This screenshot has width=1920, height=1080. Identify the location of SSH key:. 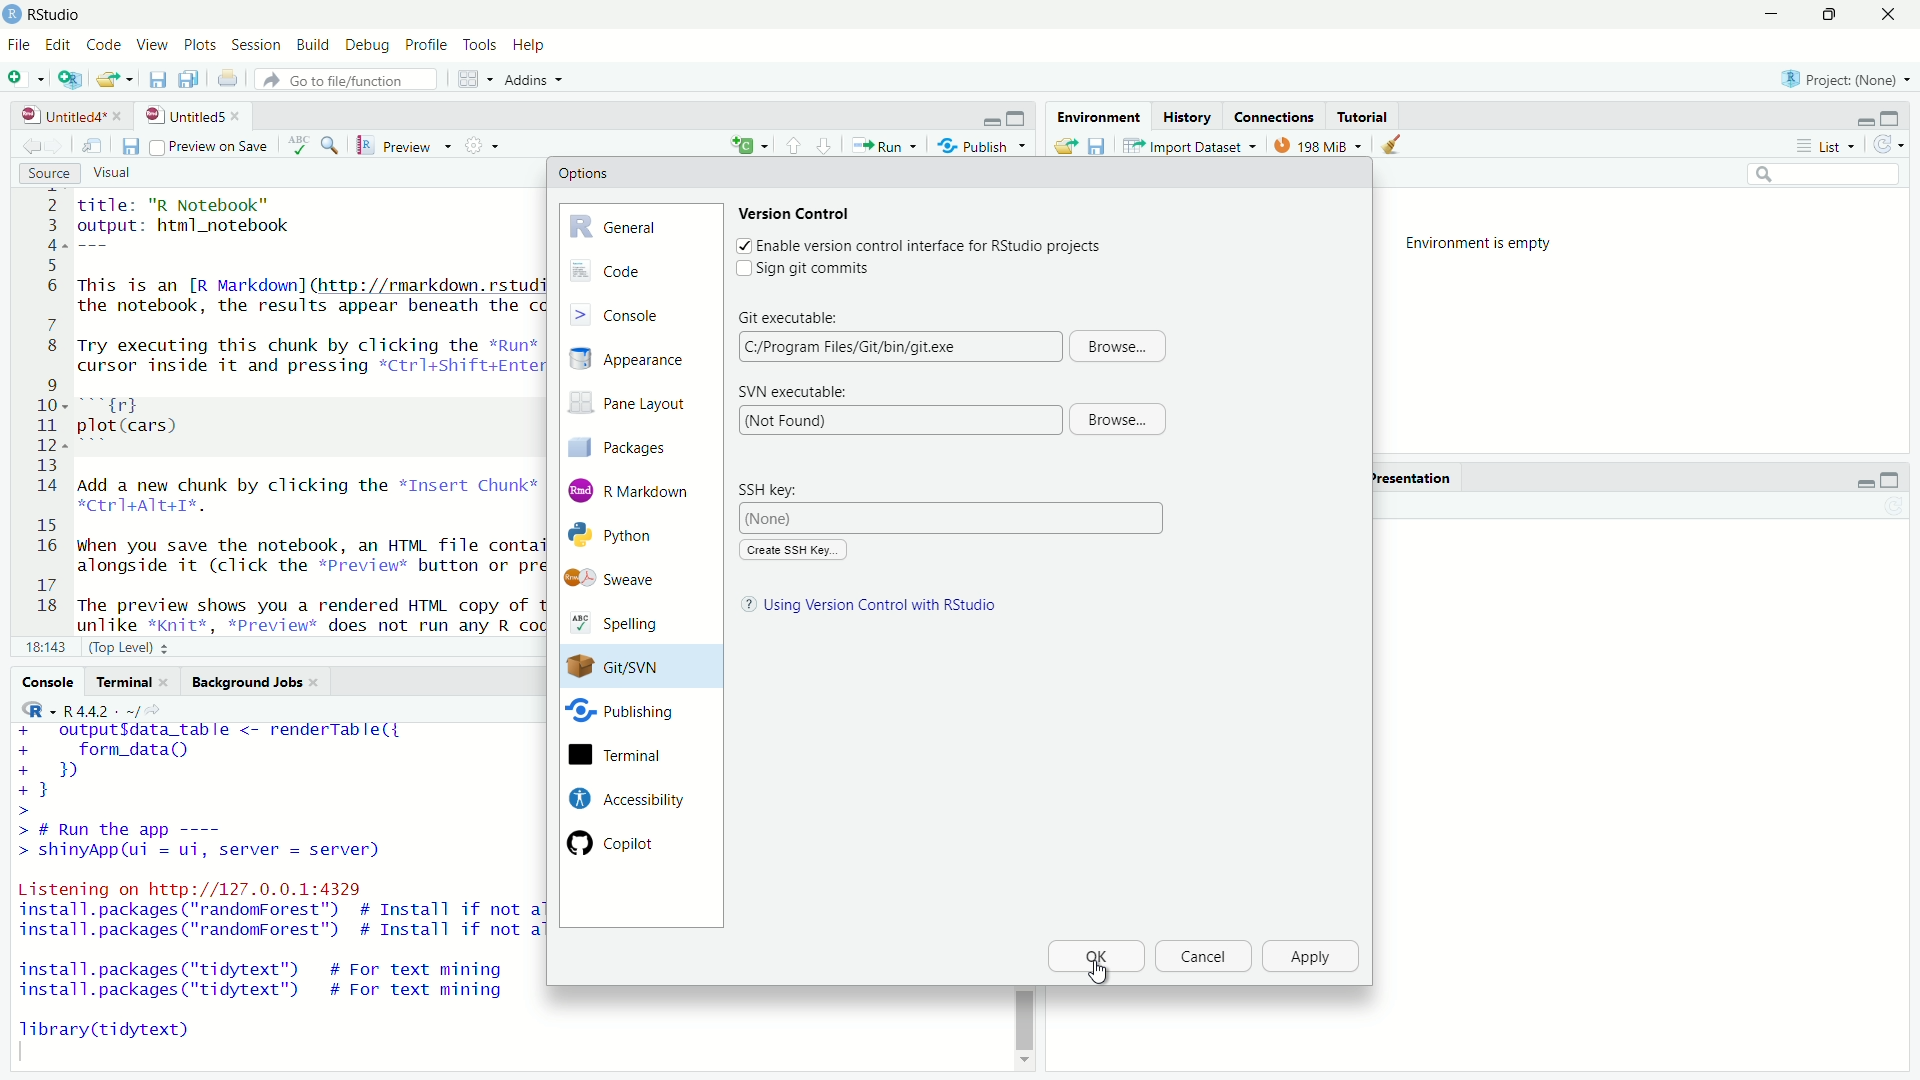
(777, 489).